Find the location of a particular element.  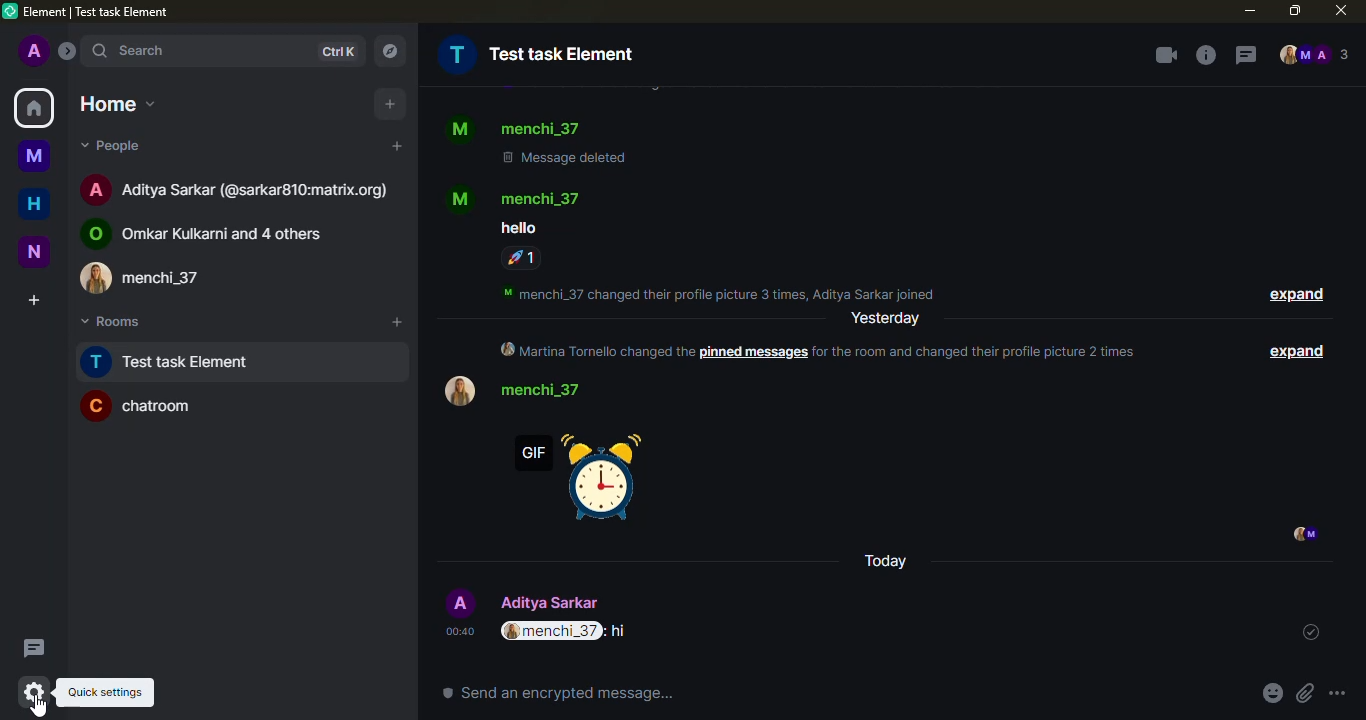

add is located at coordinates (391, 105).